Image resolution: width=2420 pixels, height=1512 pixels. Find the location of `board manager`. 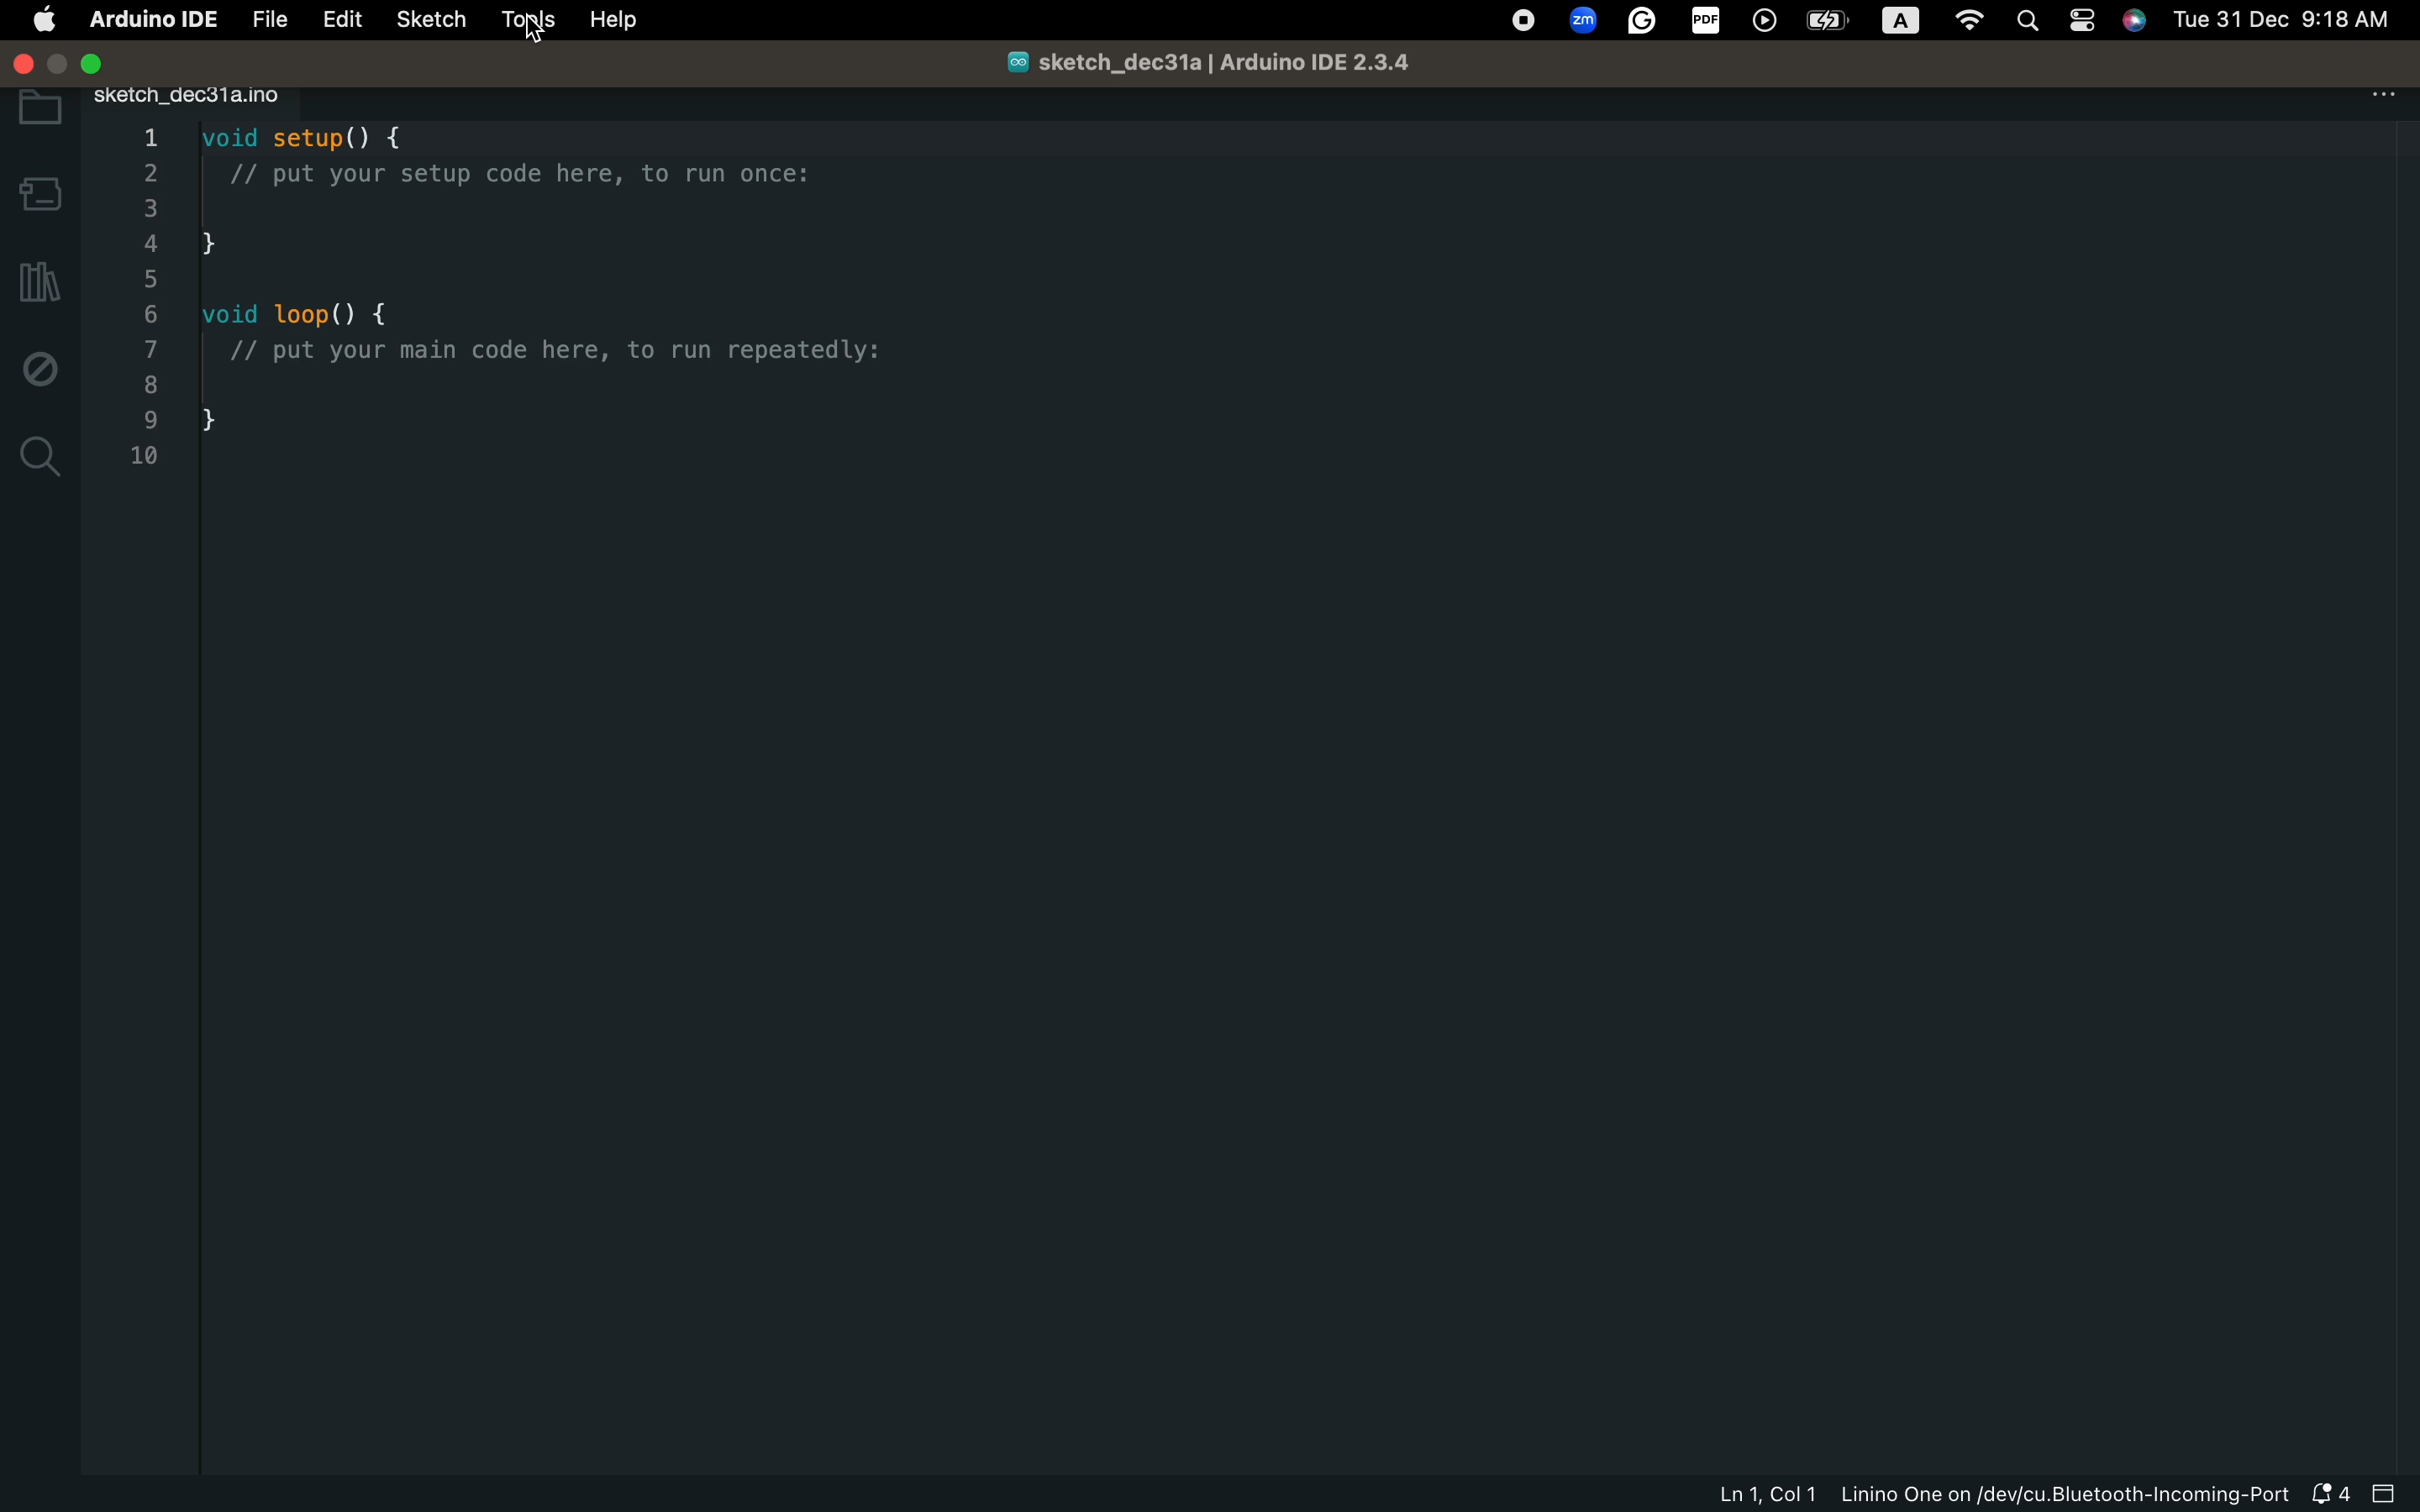

board manager is located at coordinates (37, 186).